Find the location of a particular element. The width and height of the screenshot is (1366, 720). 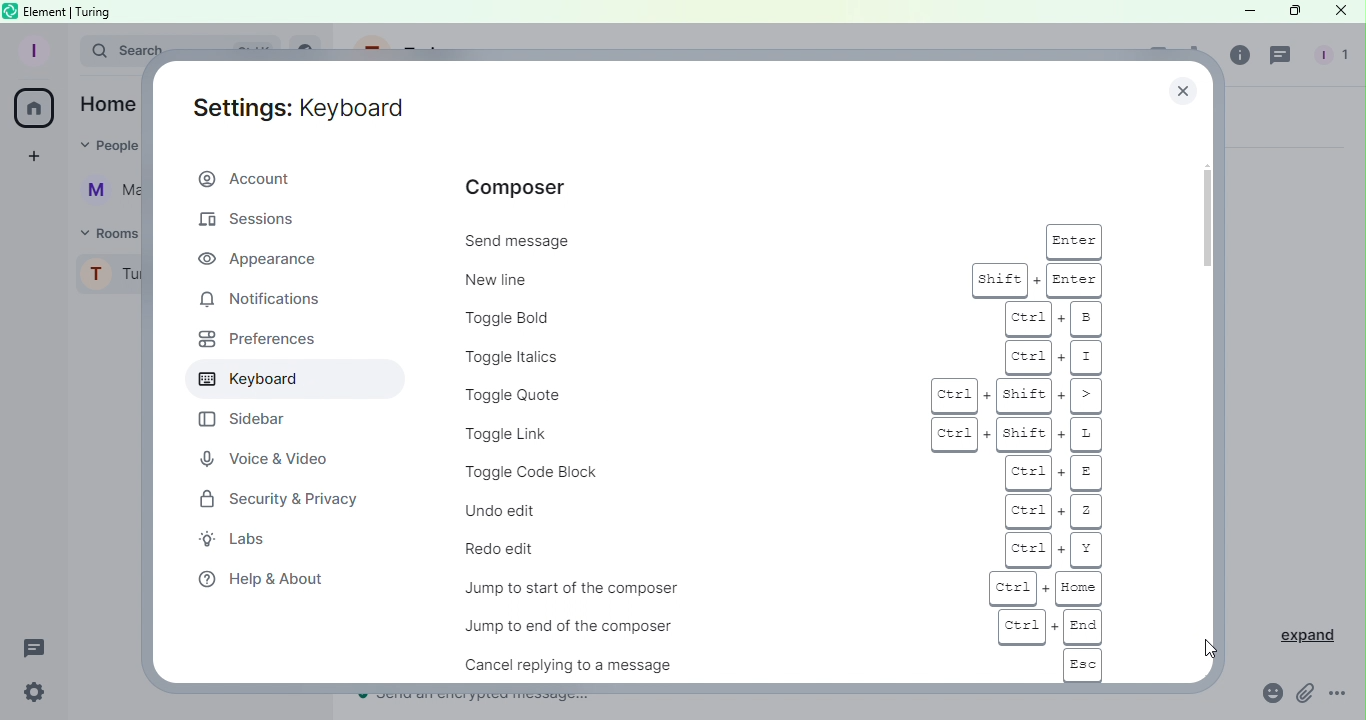

Element icon is located at coordinates (12, 10).